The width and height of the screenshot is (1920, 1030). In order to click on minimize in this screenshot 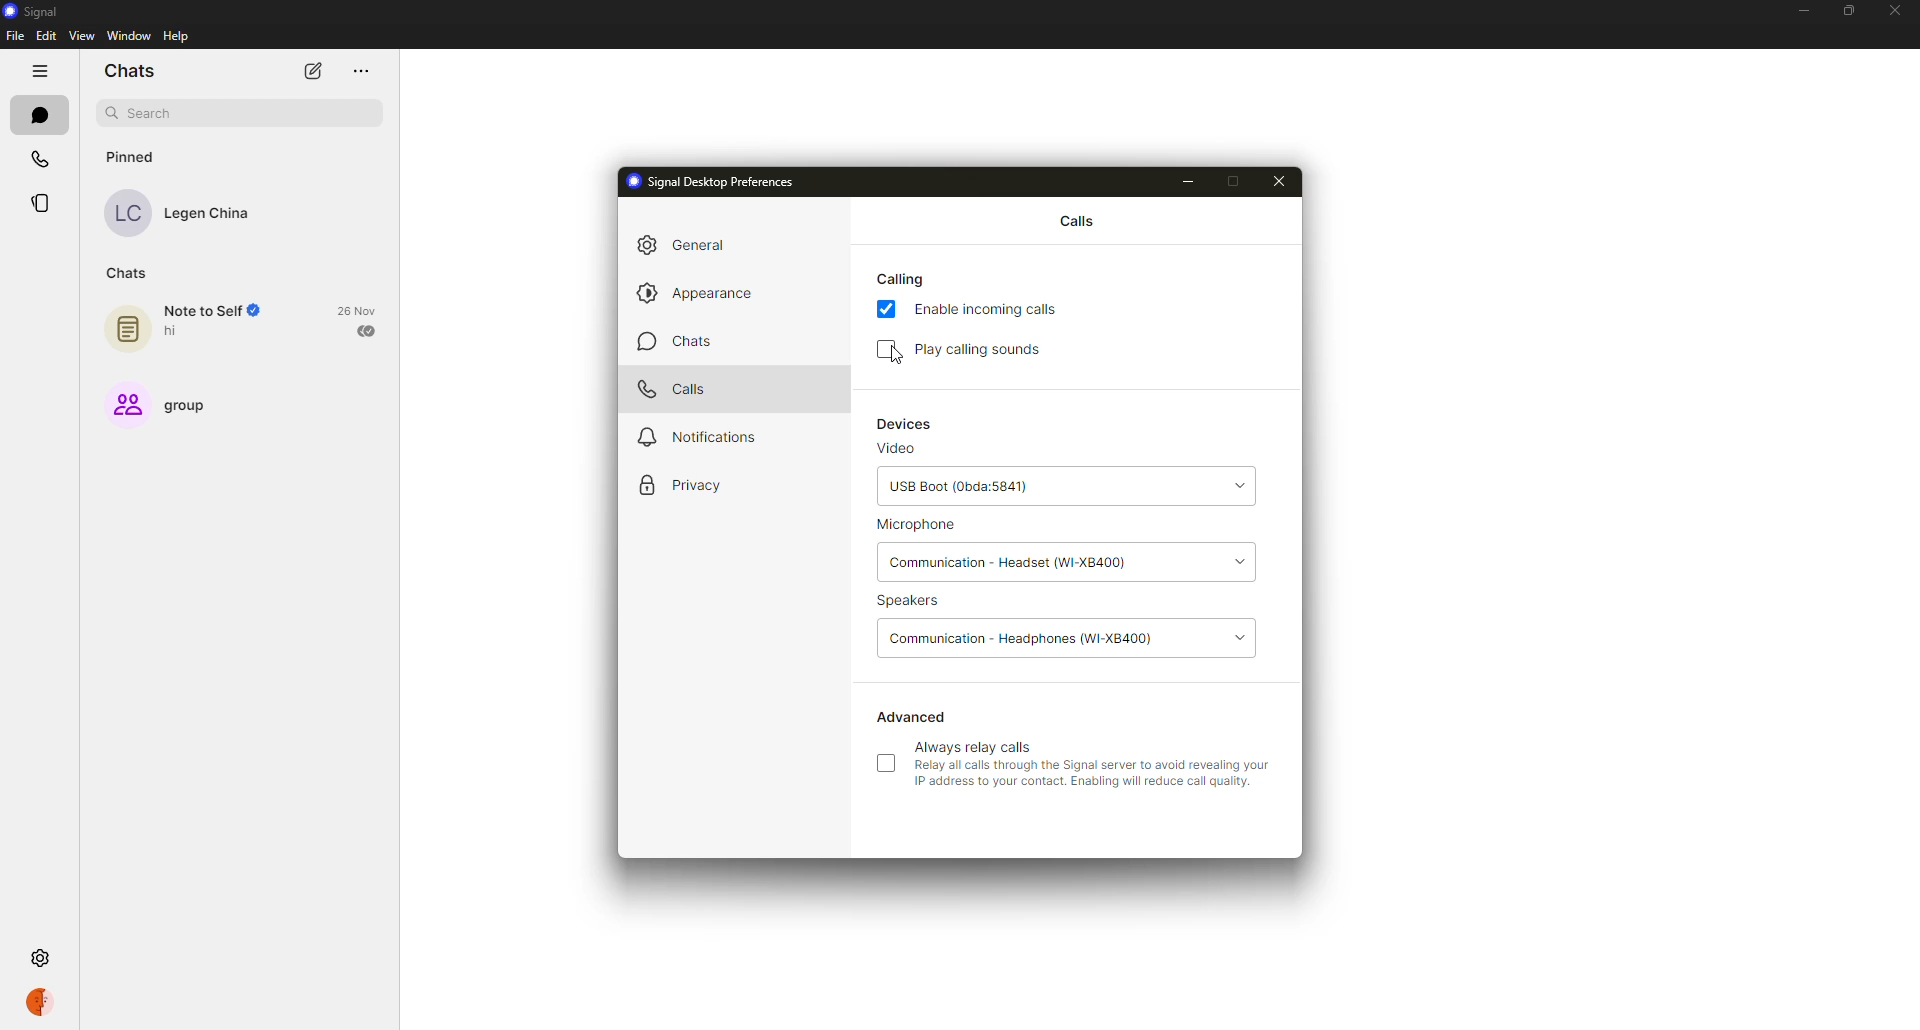, I will do `click(1803, 10)`.